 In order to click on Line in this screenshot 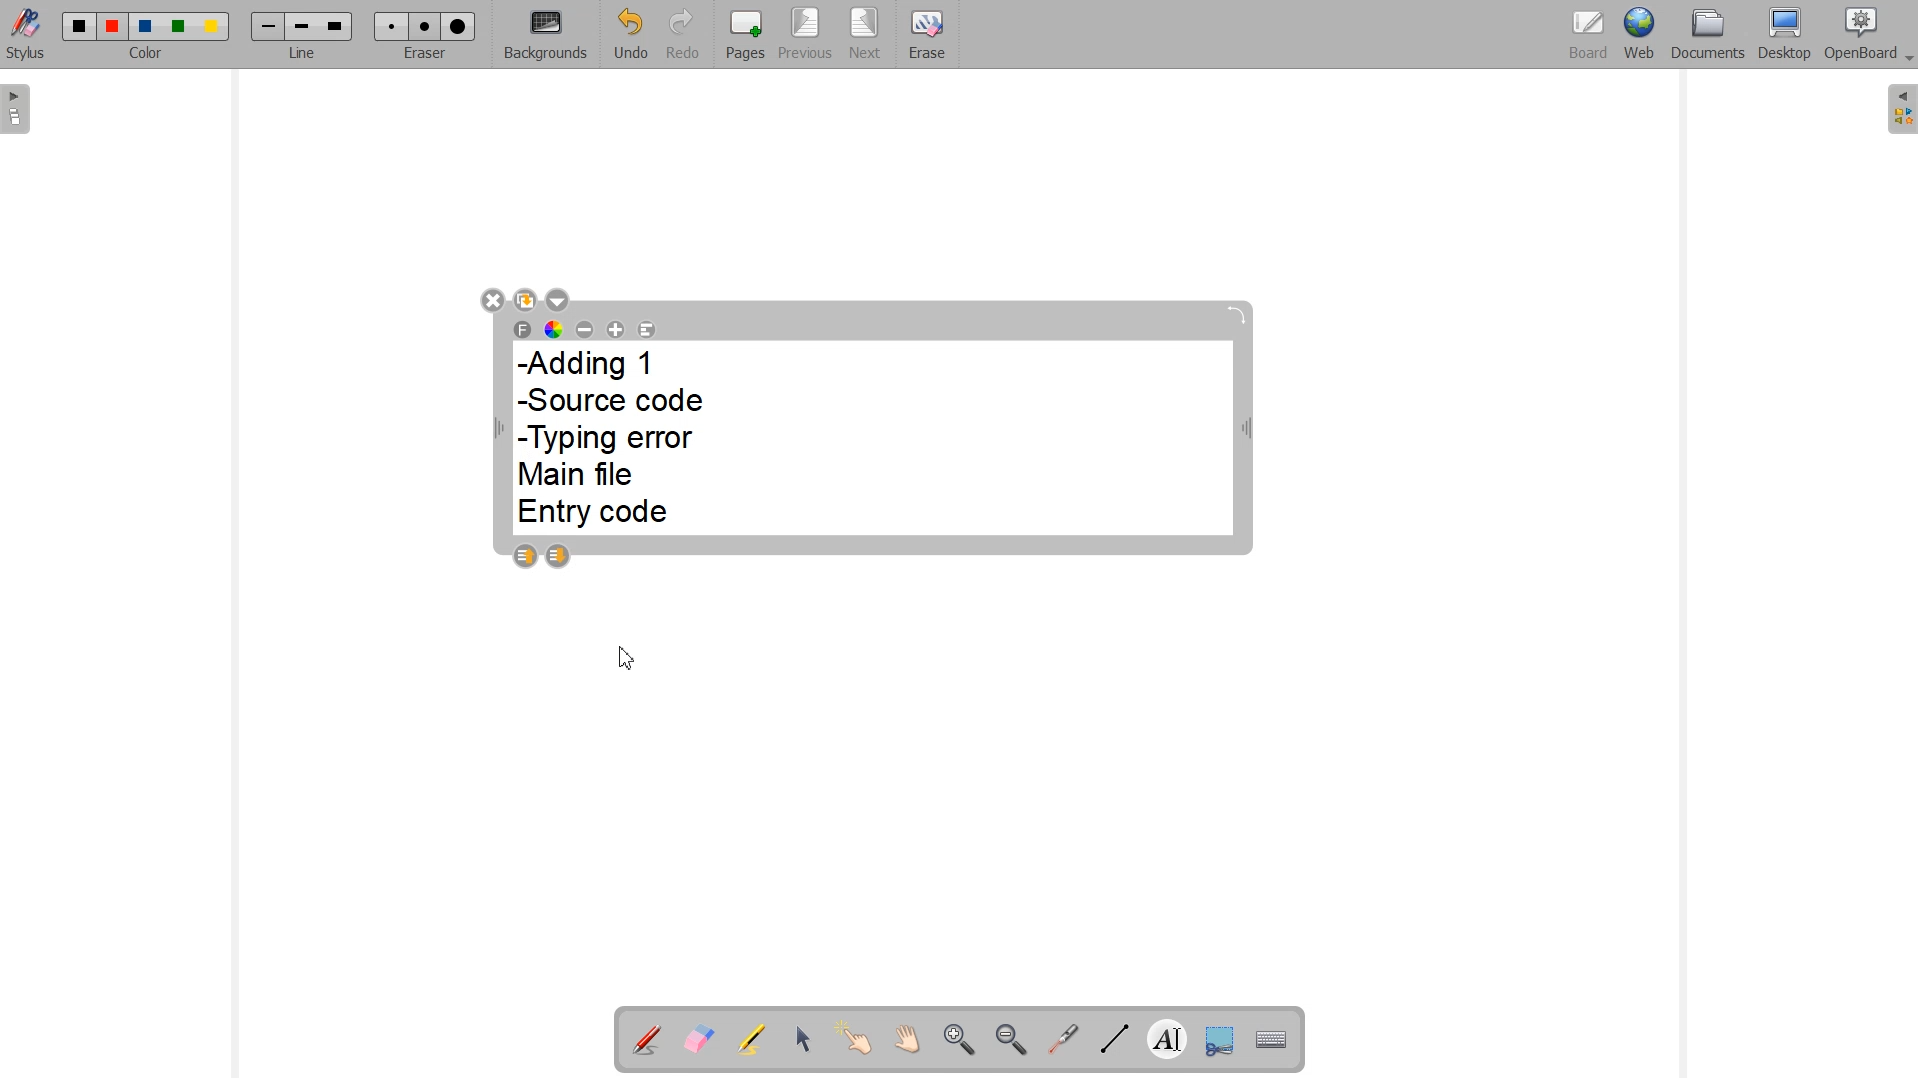, I will do `click(303, 54)`.